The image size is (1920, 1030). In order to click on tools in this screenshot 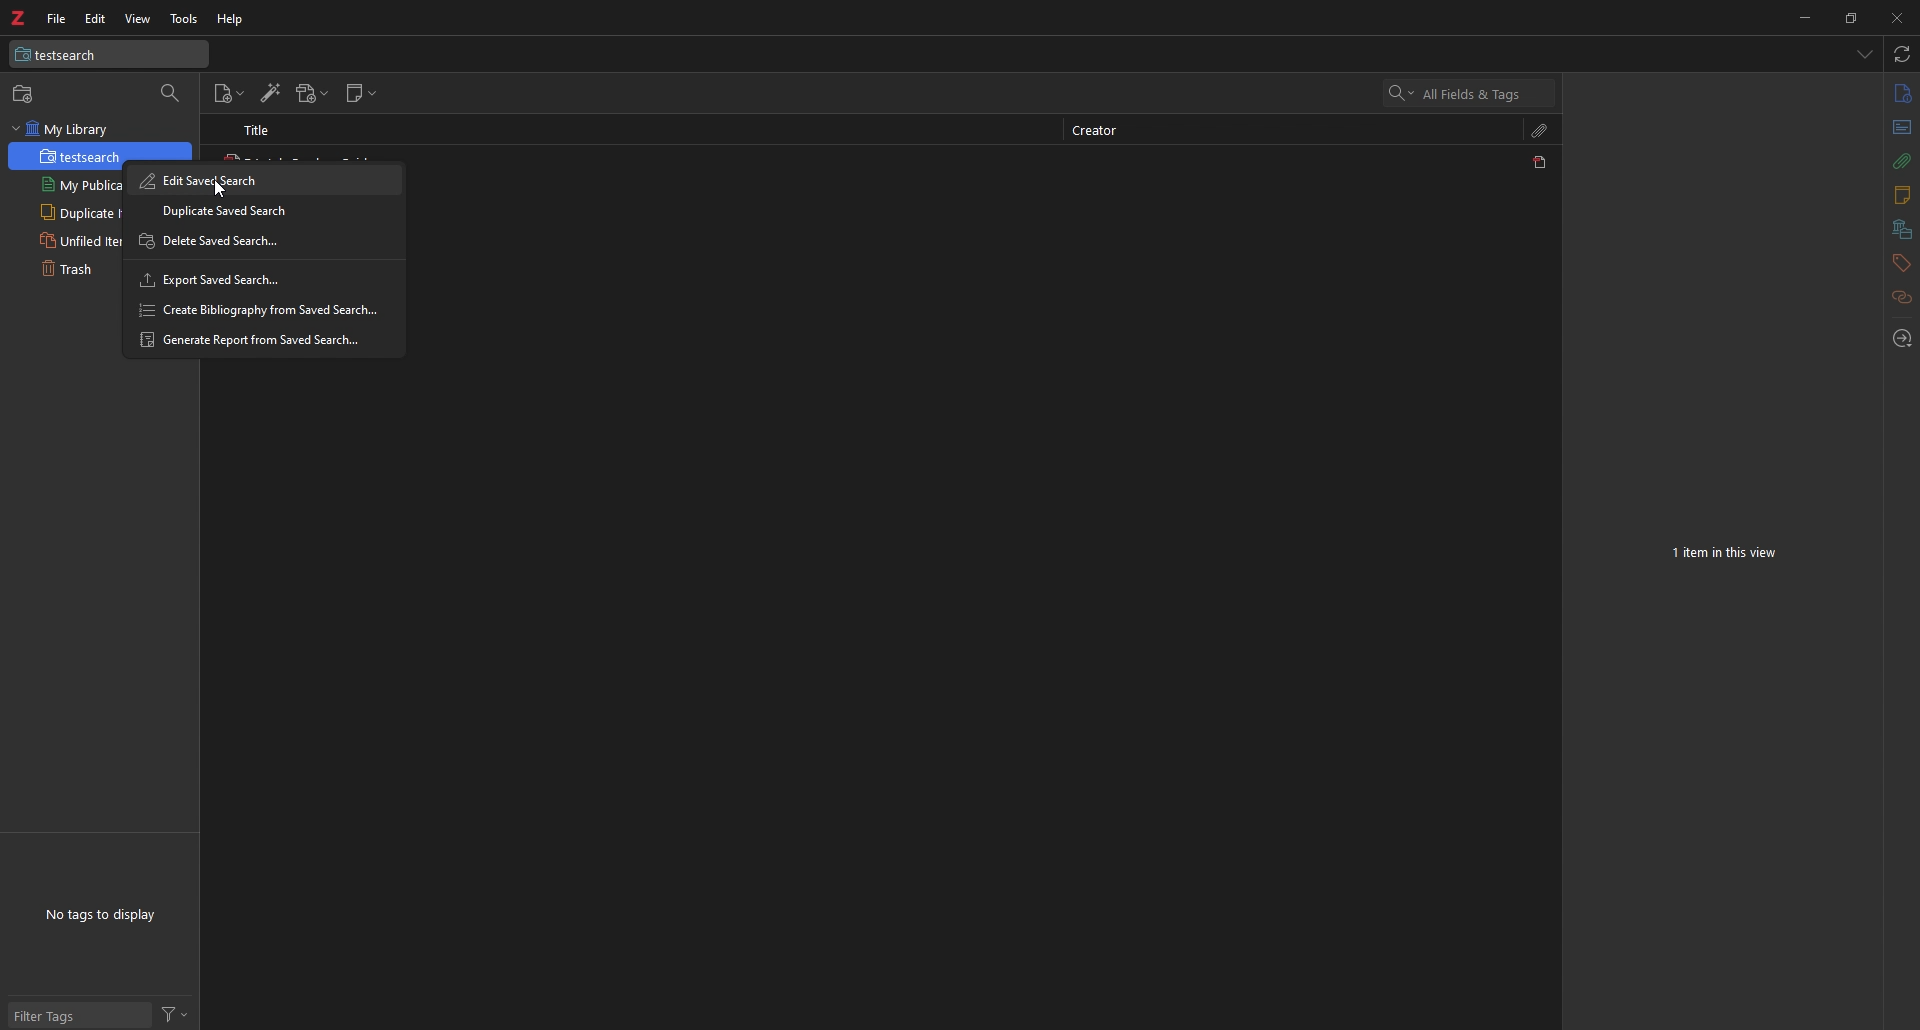, I will do `click(185, 19)`.